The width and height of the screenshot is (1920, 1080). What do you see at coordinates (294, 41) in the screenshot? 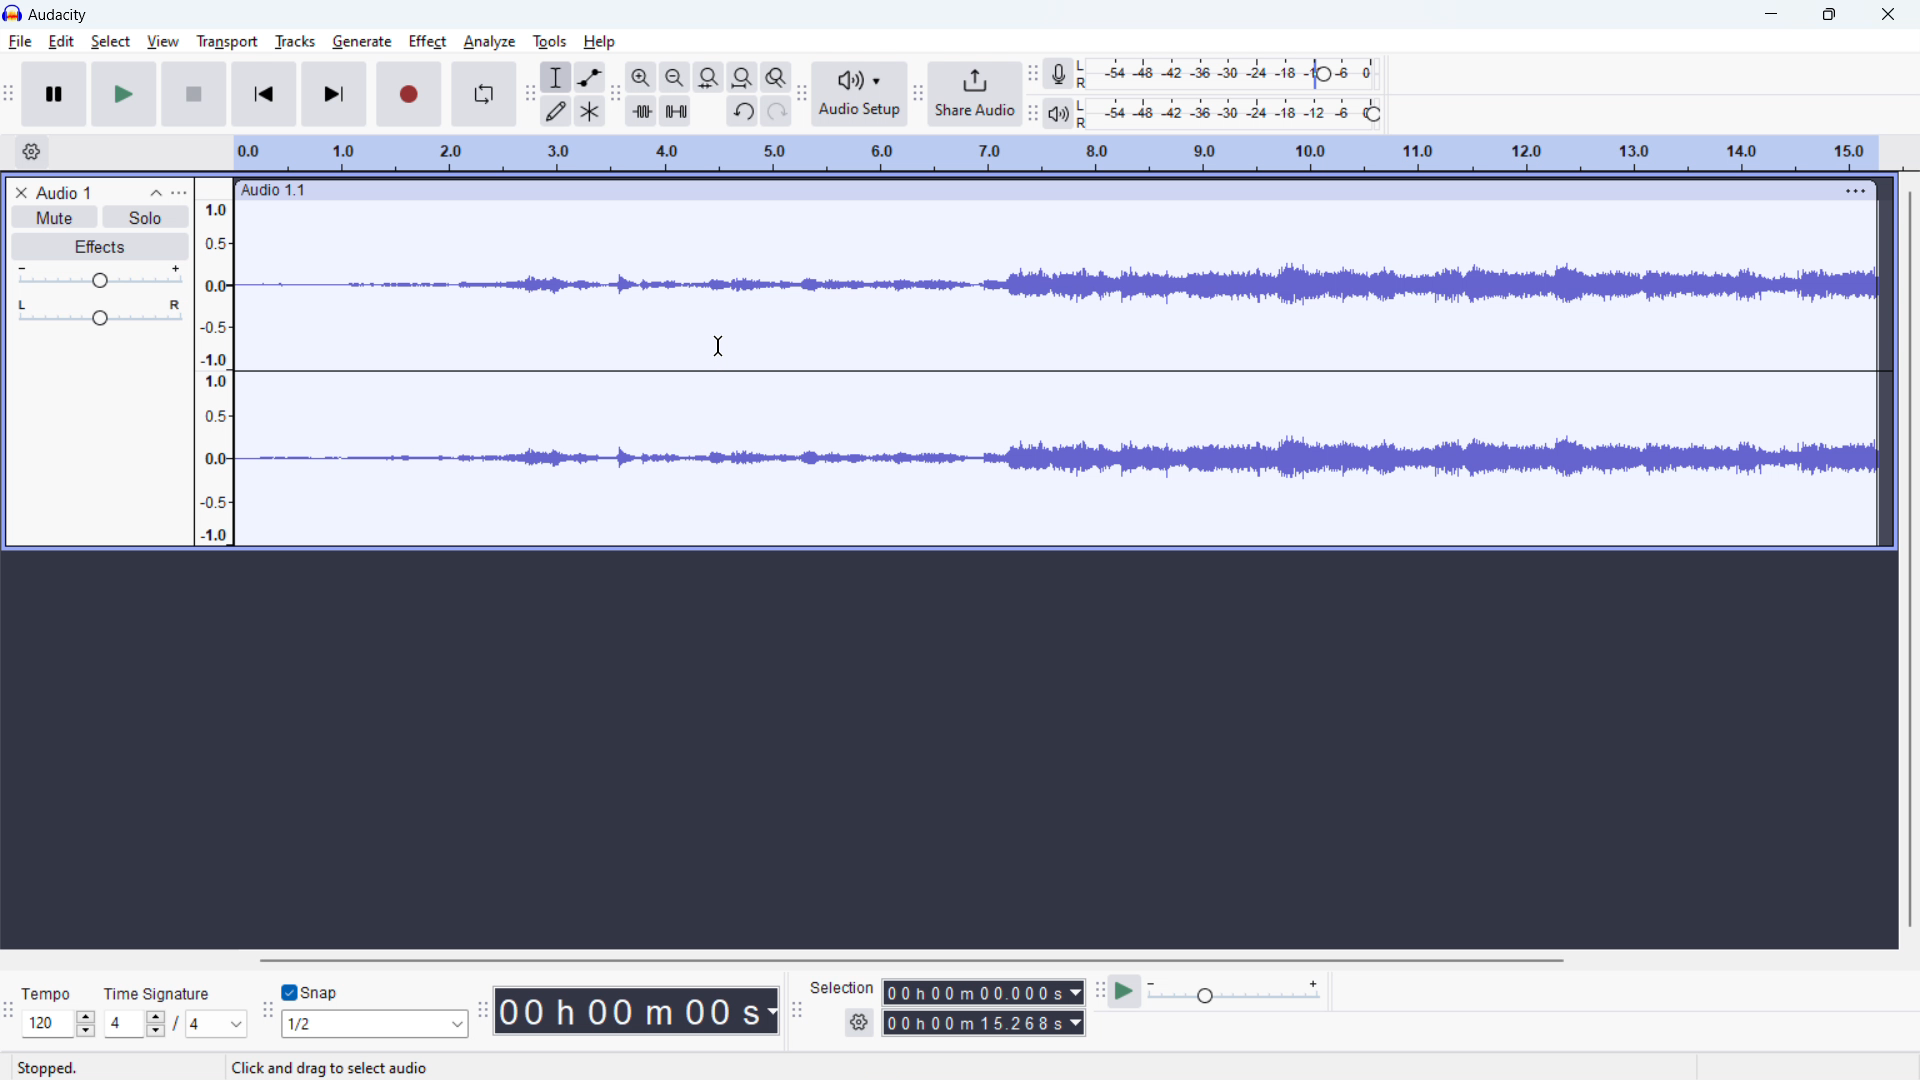
I see `tracks` at bounding box center [294, 41].